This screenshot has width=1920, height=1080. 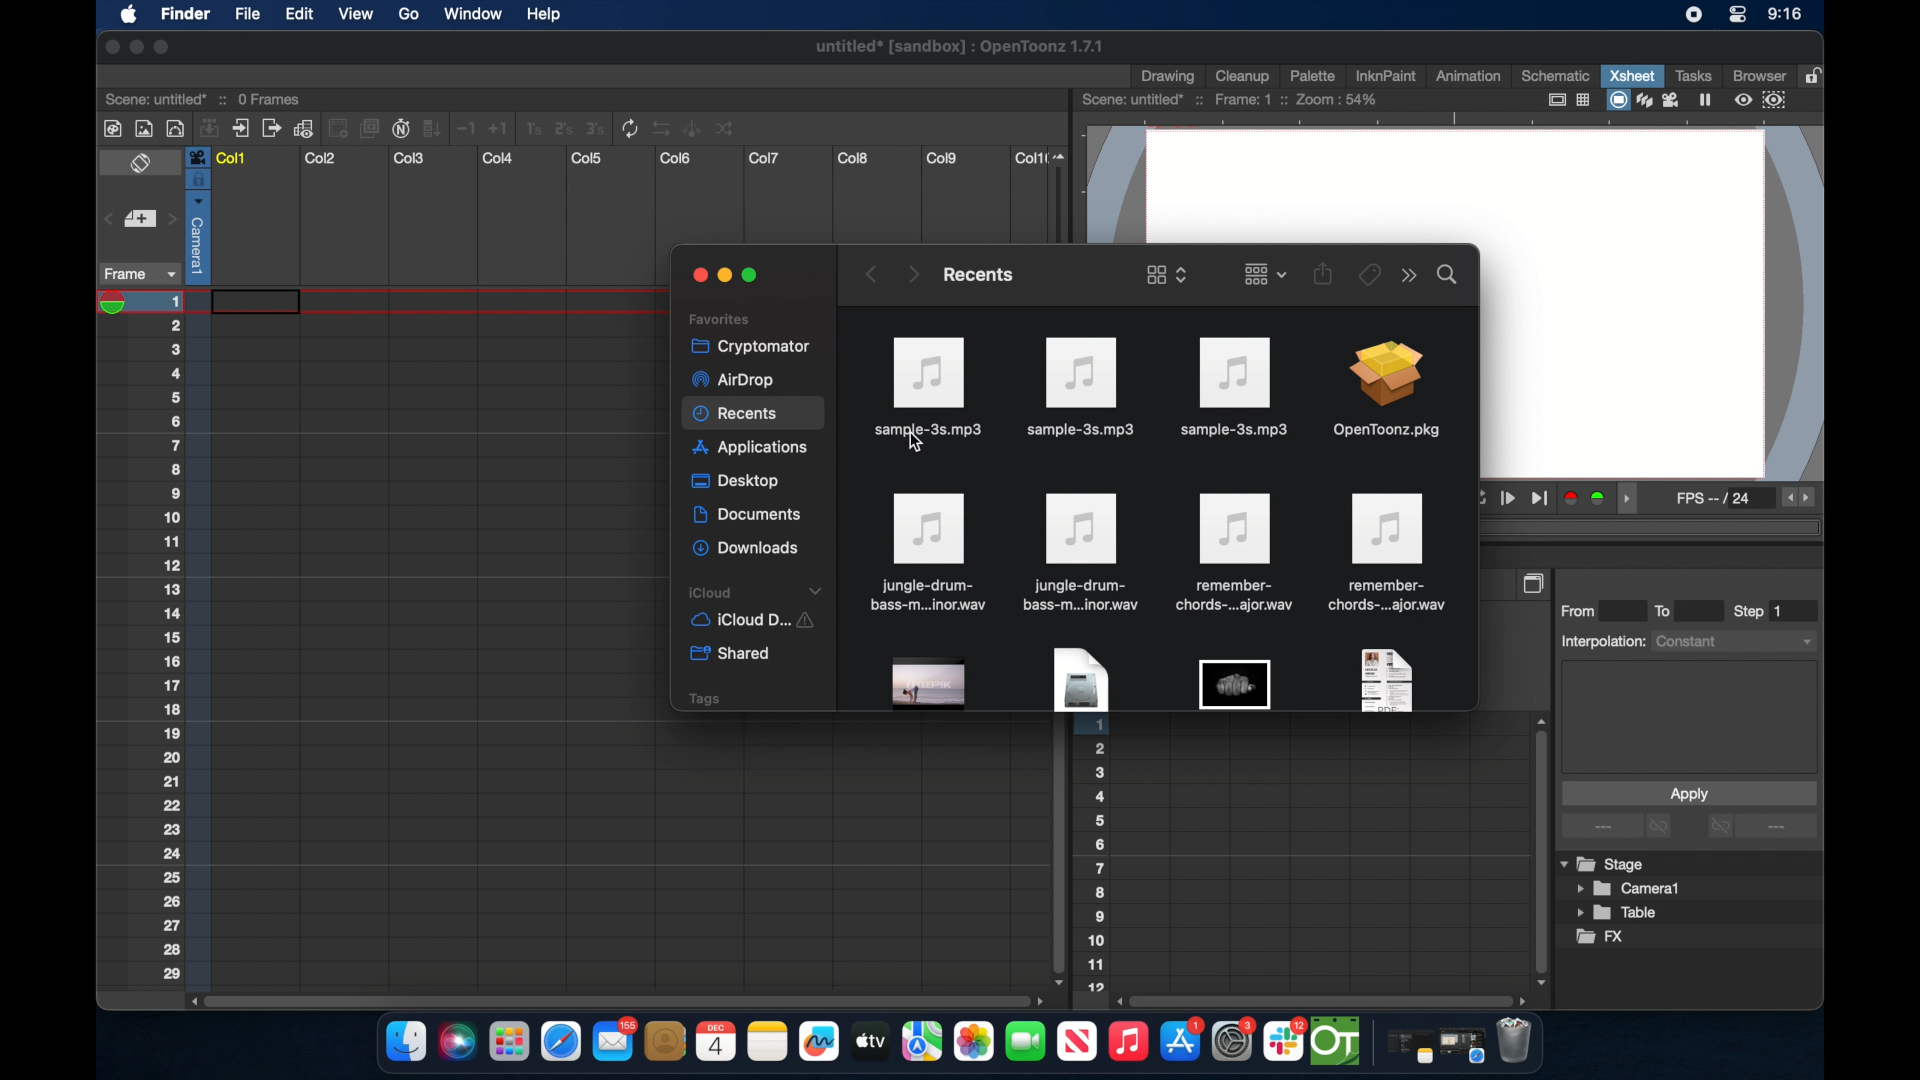 I want to click on stage, so click(x=1604, y=865).